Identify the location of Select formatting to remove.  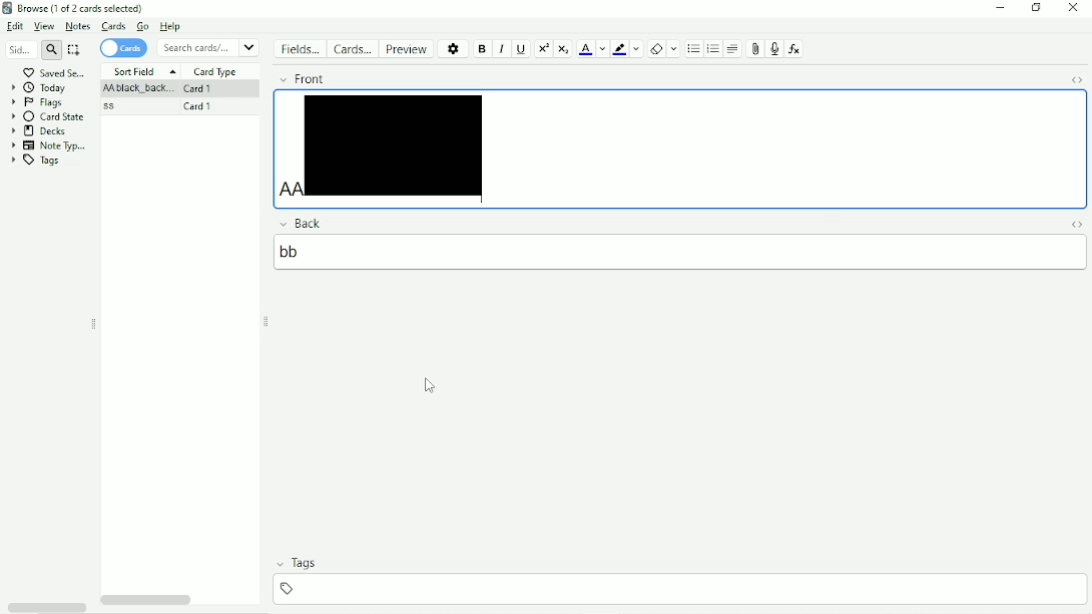
(675, 49).